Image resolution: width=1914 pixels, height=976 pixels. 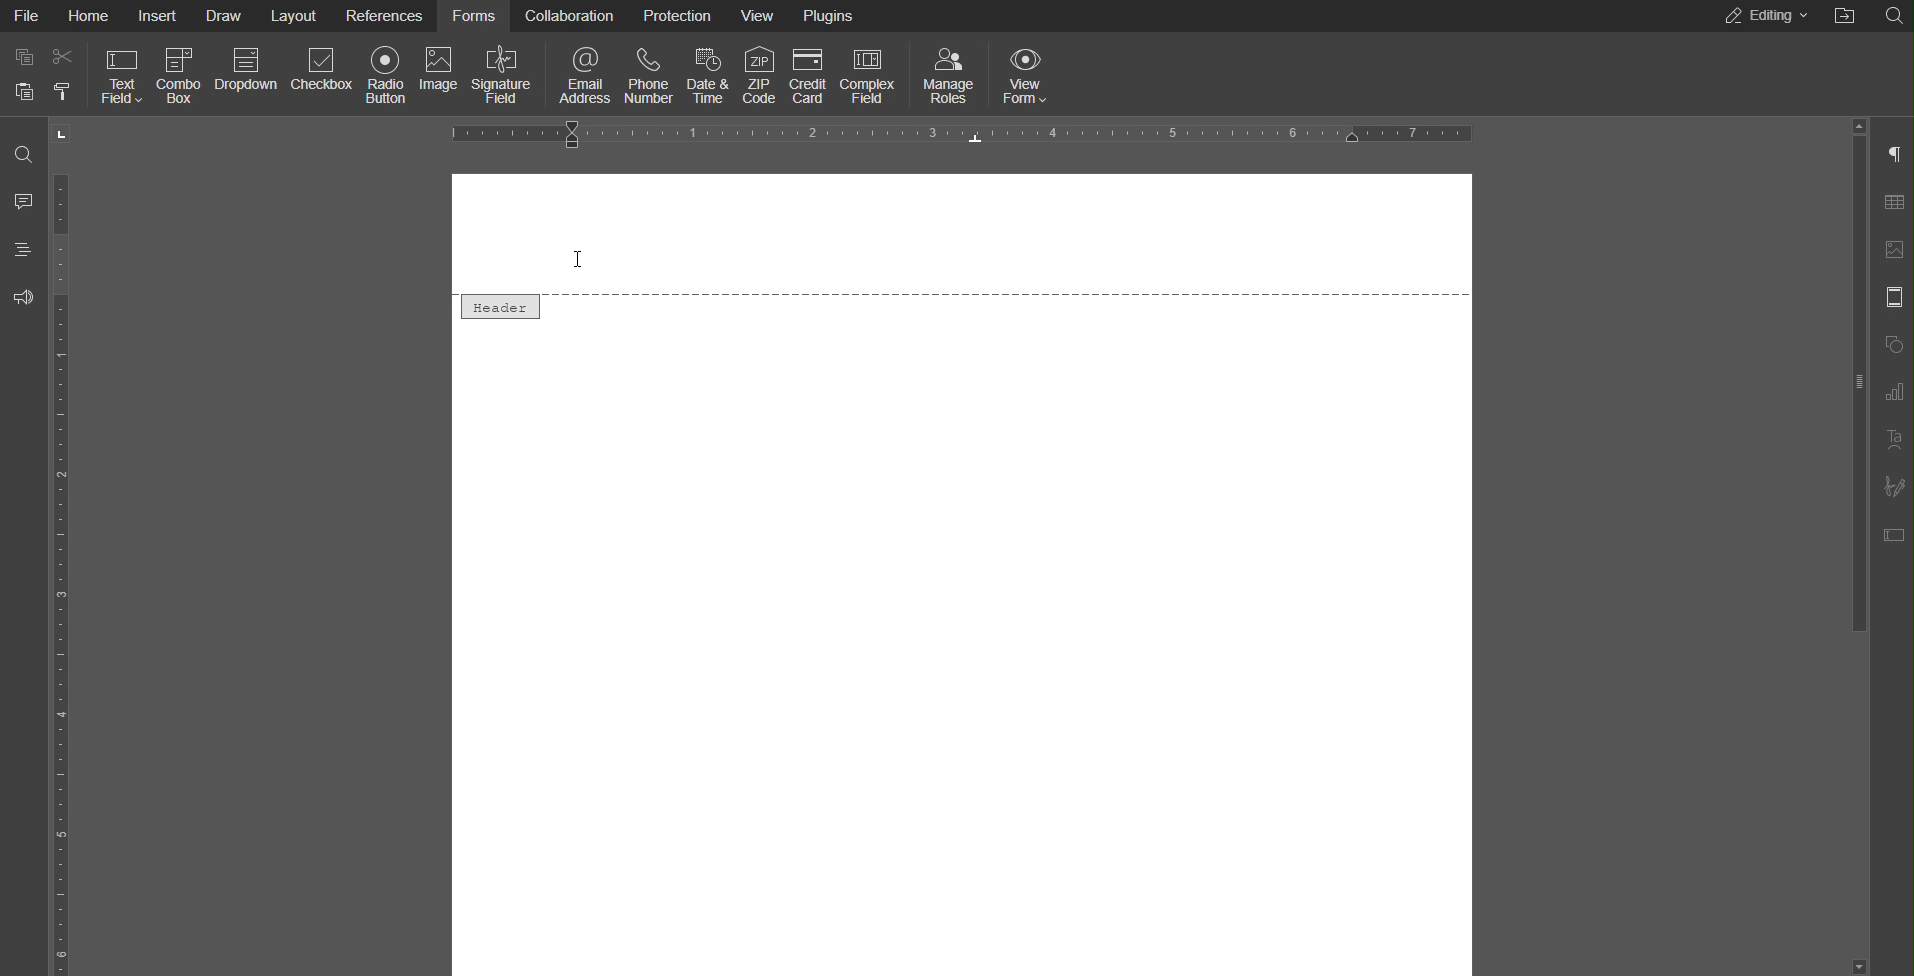 I want to click on Text Field, so click(x=121, y=74).